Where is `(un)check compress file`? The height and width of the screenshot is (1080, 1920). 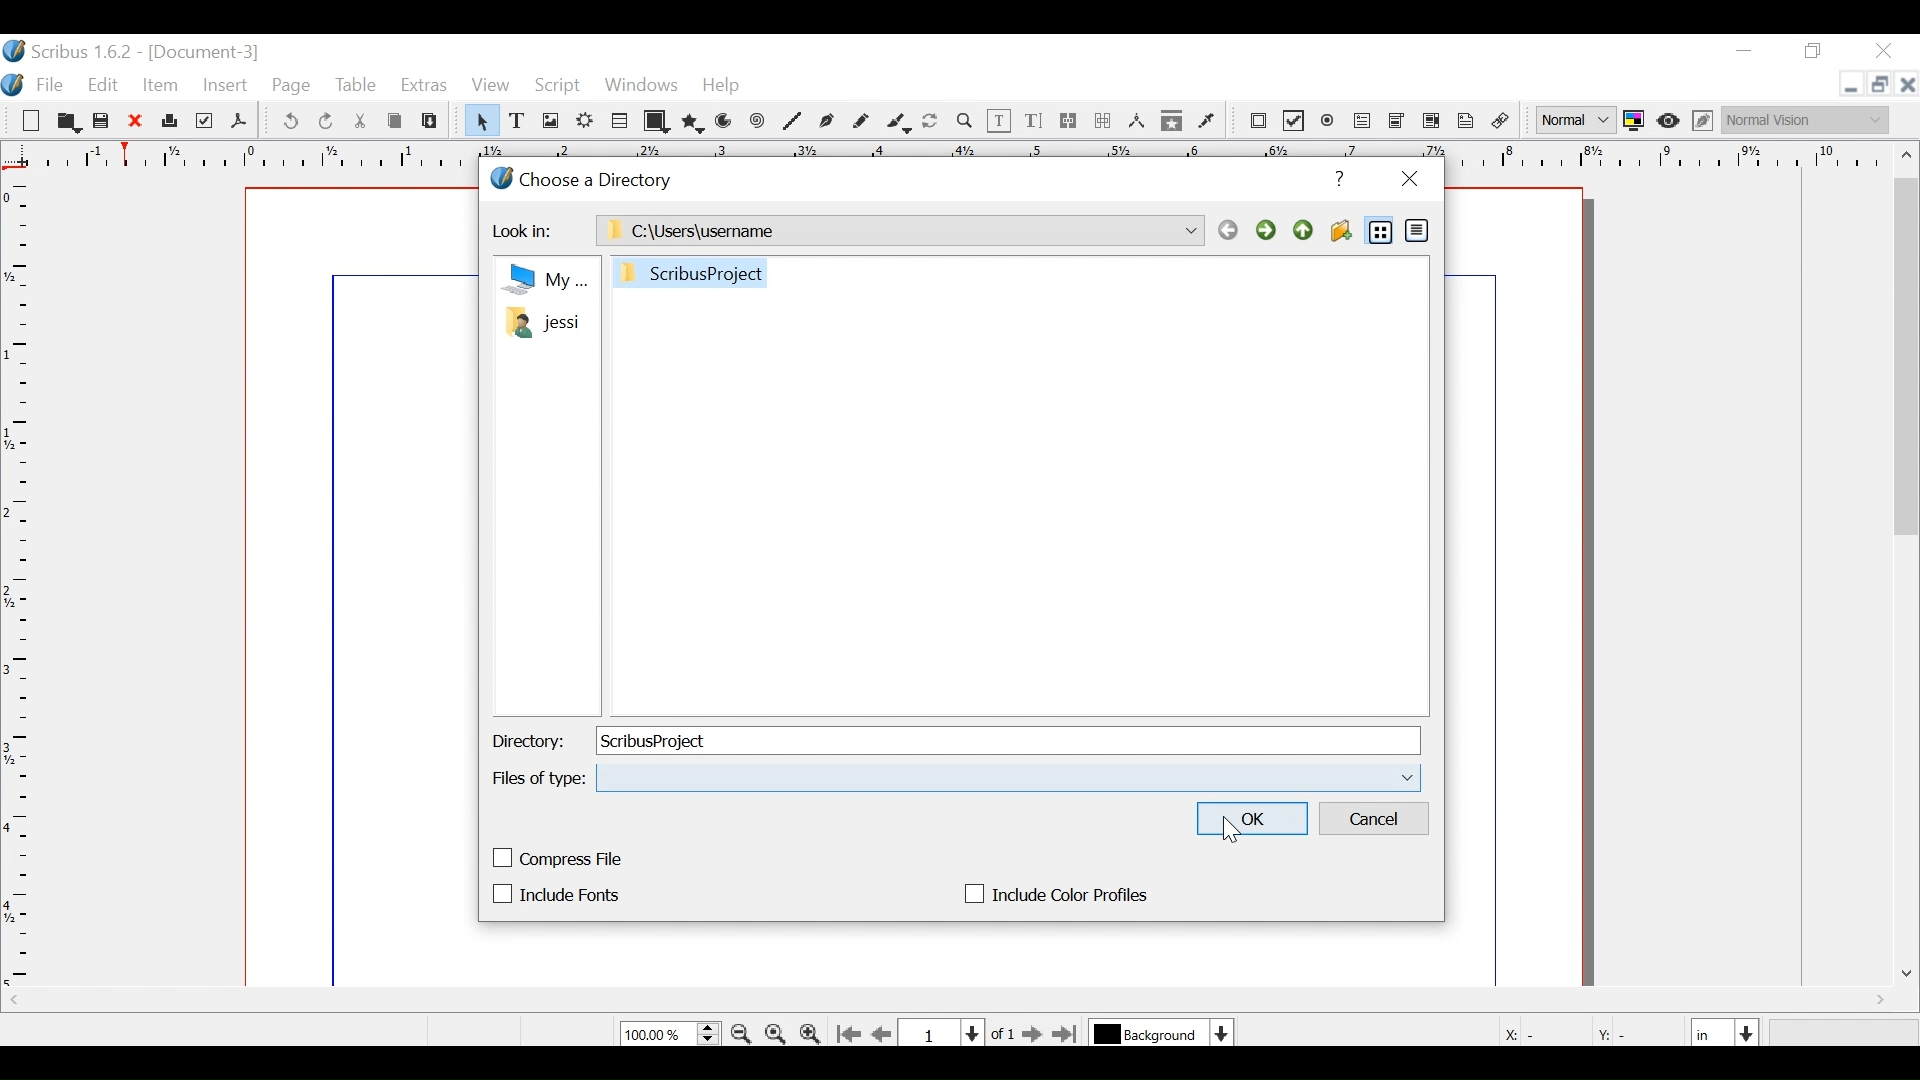
(un)check compress file is located at coordinates (559, 858).